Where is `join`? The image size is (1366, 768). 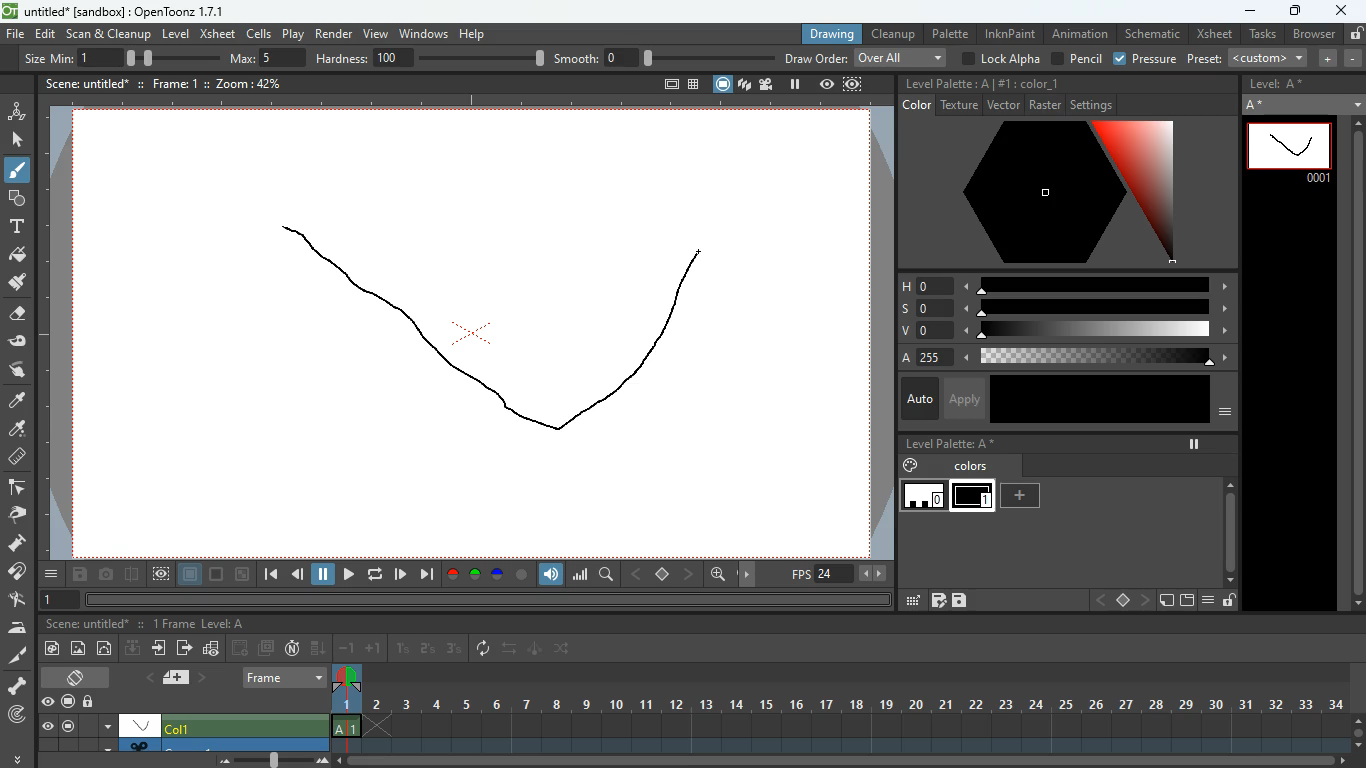
join is located at coordinates (18, 574).